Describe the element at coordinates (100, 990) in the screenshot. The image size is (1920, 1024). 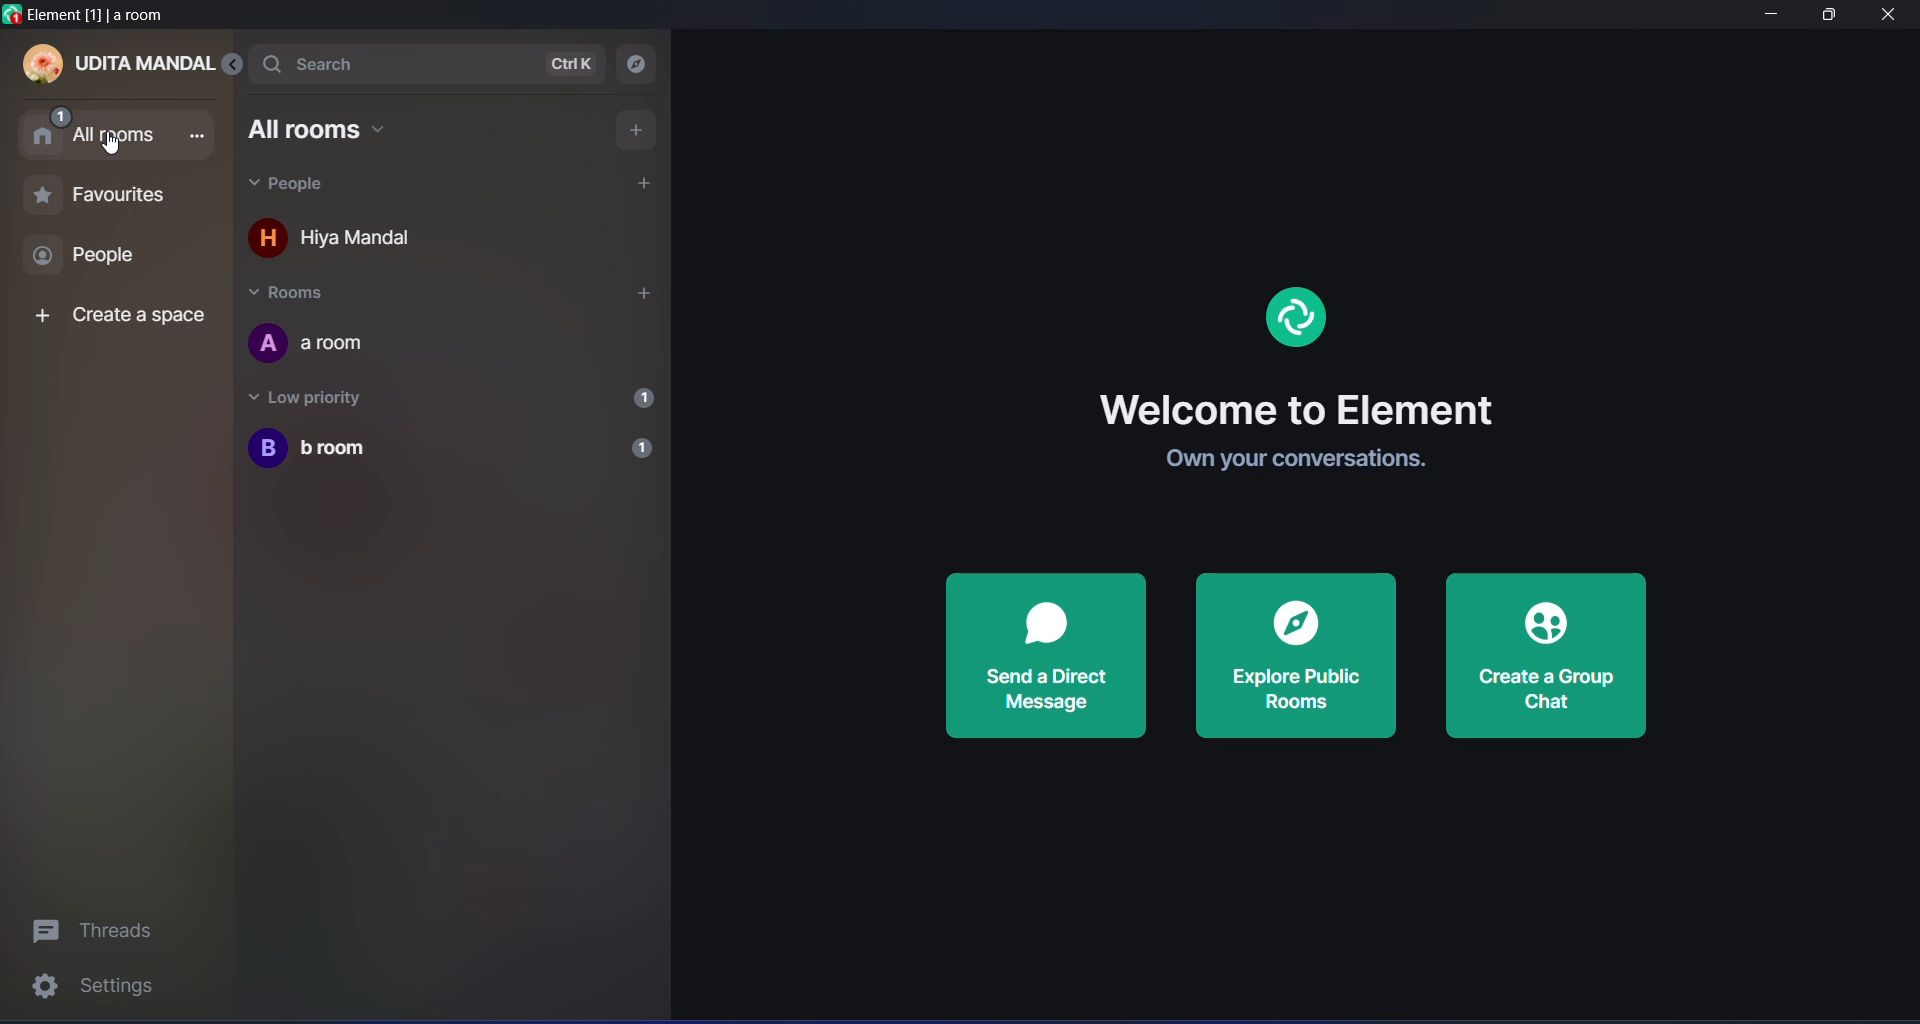
I see `Settings` at that location.